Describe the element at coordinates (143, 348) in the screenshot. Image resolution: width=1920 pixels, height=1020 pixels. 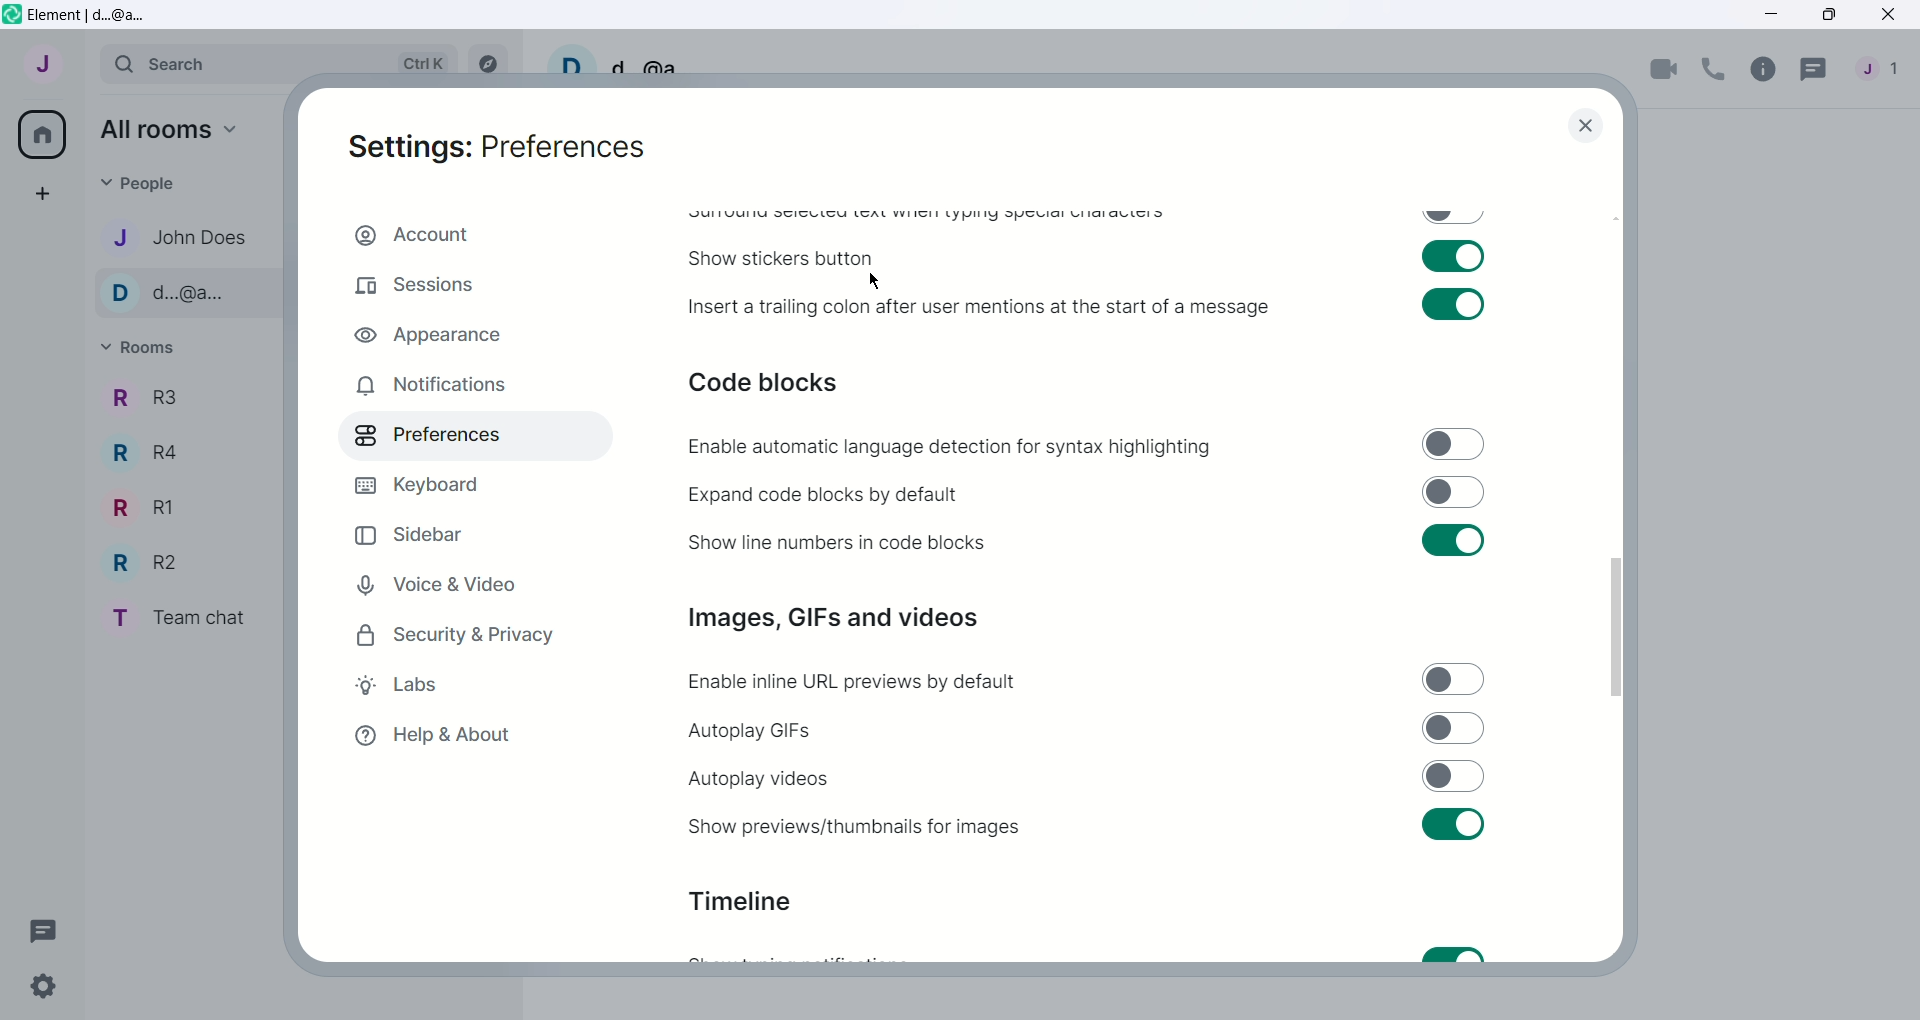
I see `Rooms` at that location.